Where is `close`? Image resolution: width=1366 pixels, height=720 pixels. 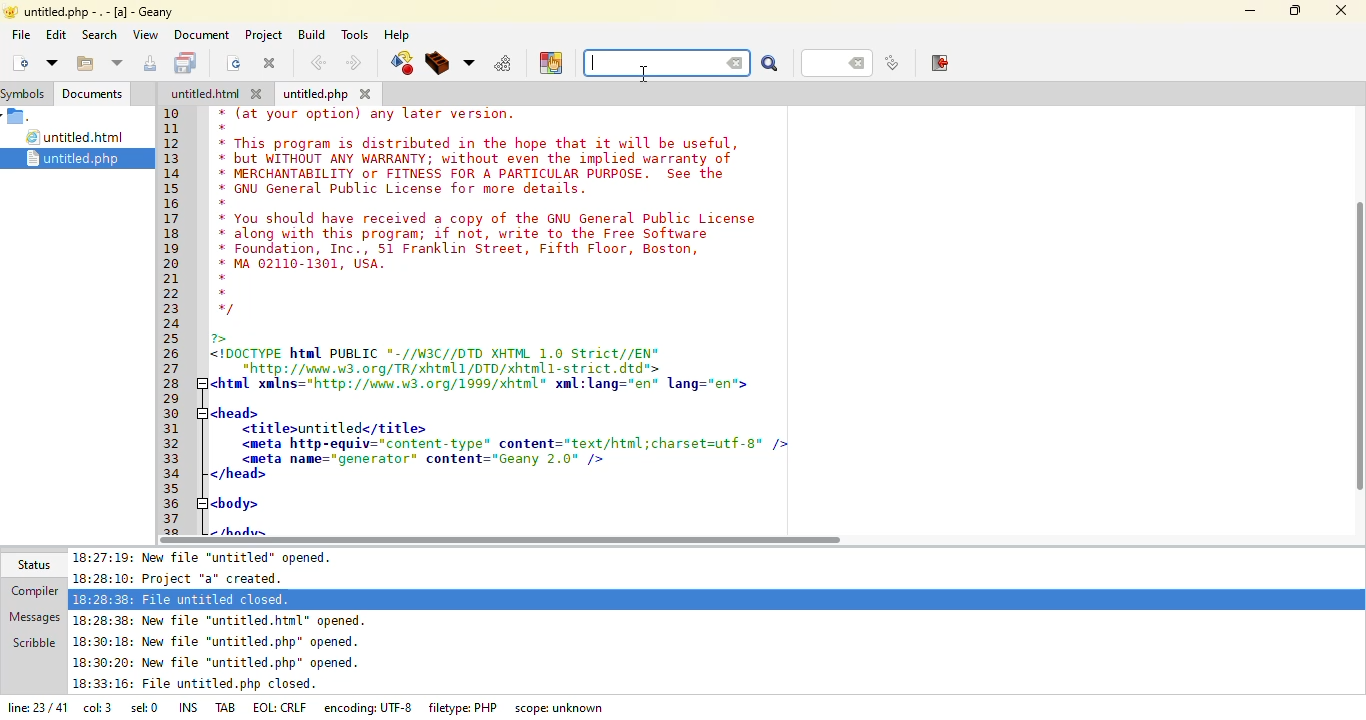
close is located at coordinates (260, 94).